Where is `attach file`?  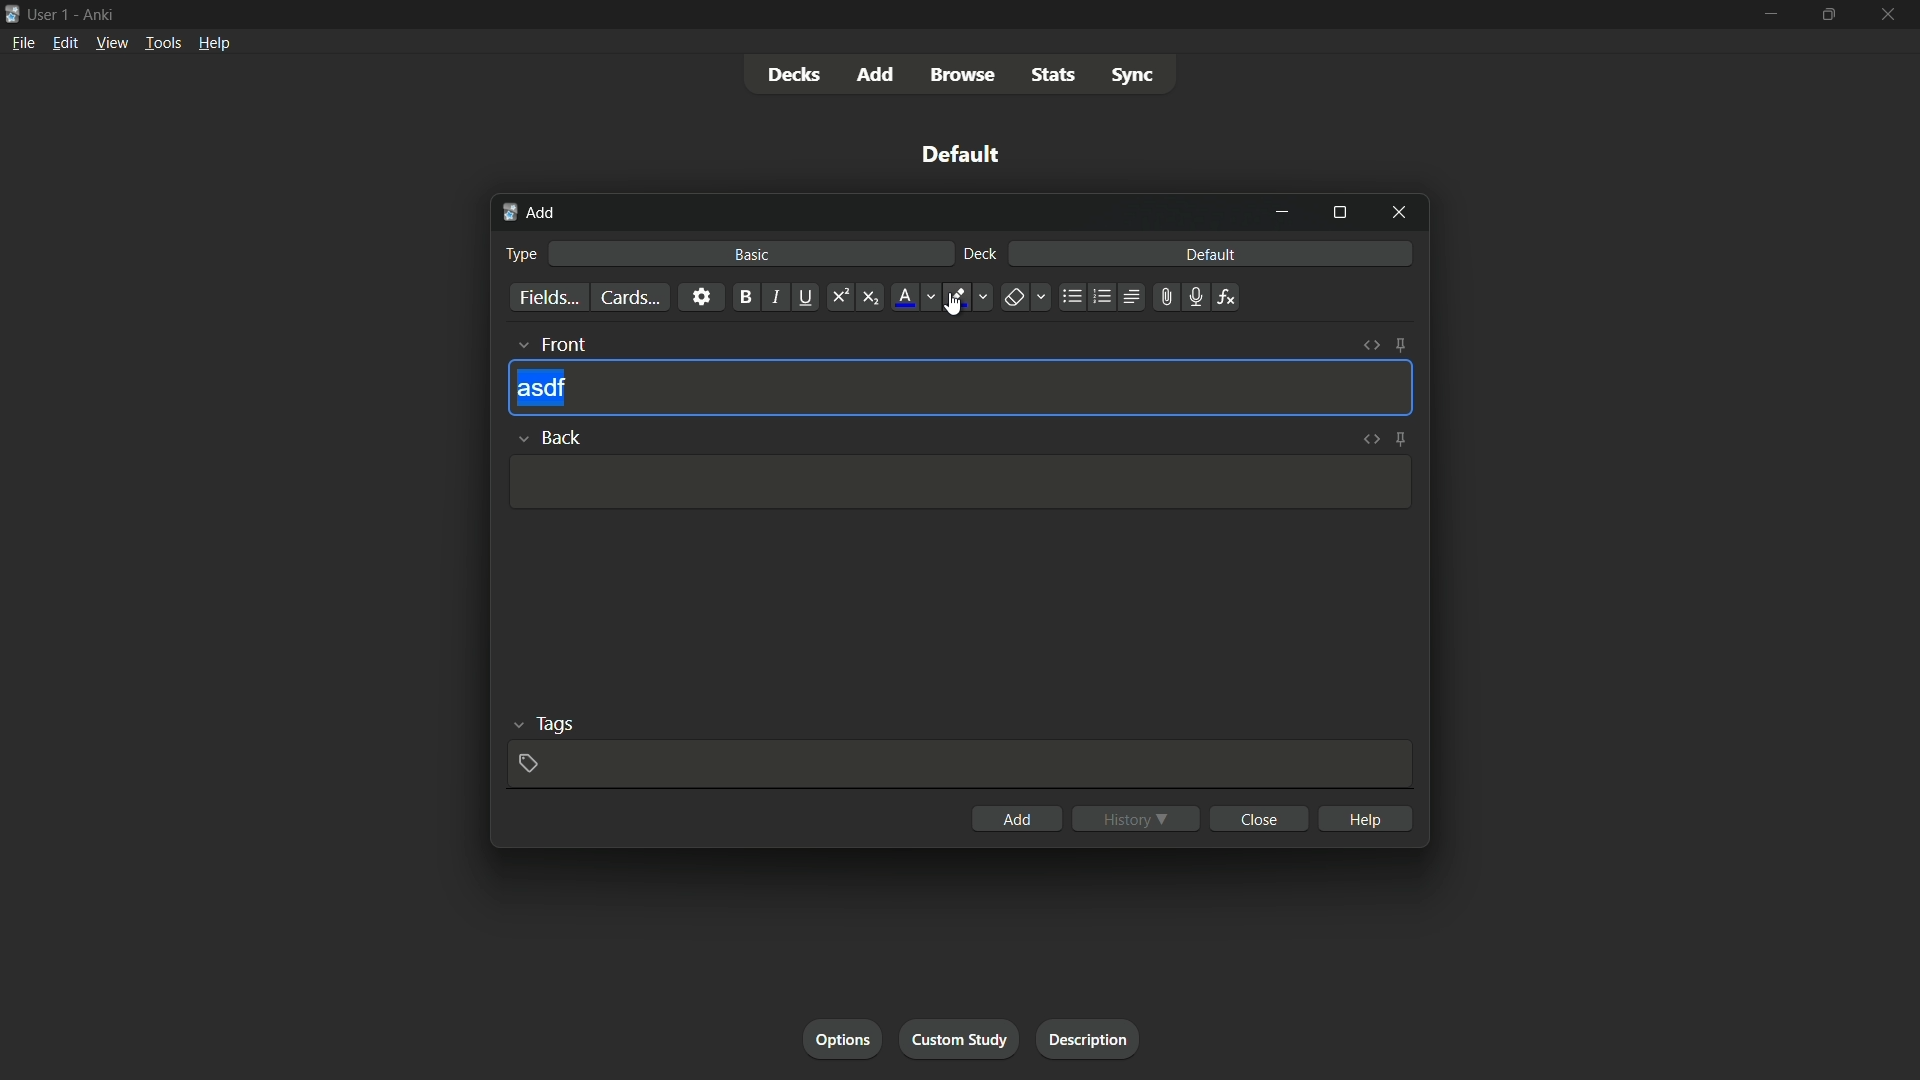 attach file is located at coordinates (1167, 297).